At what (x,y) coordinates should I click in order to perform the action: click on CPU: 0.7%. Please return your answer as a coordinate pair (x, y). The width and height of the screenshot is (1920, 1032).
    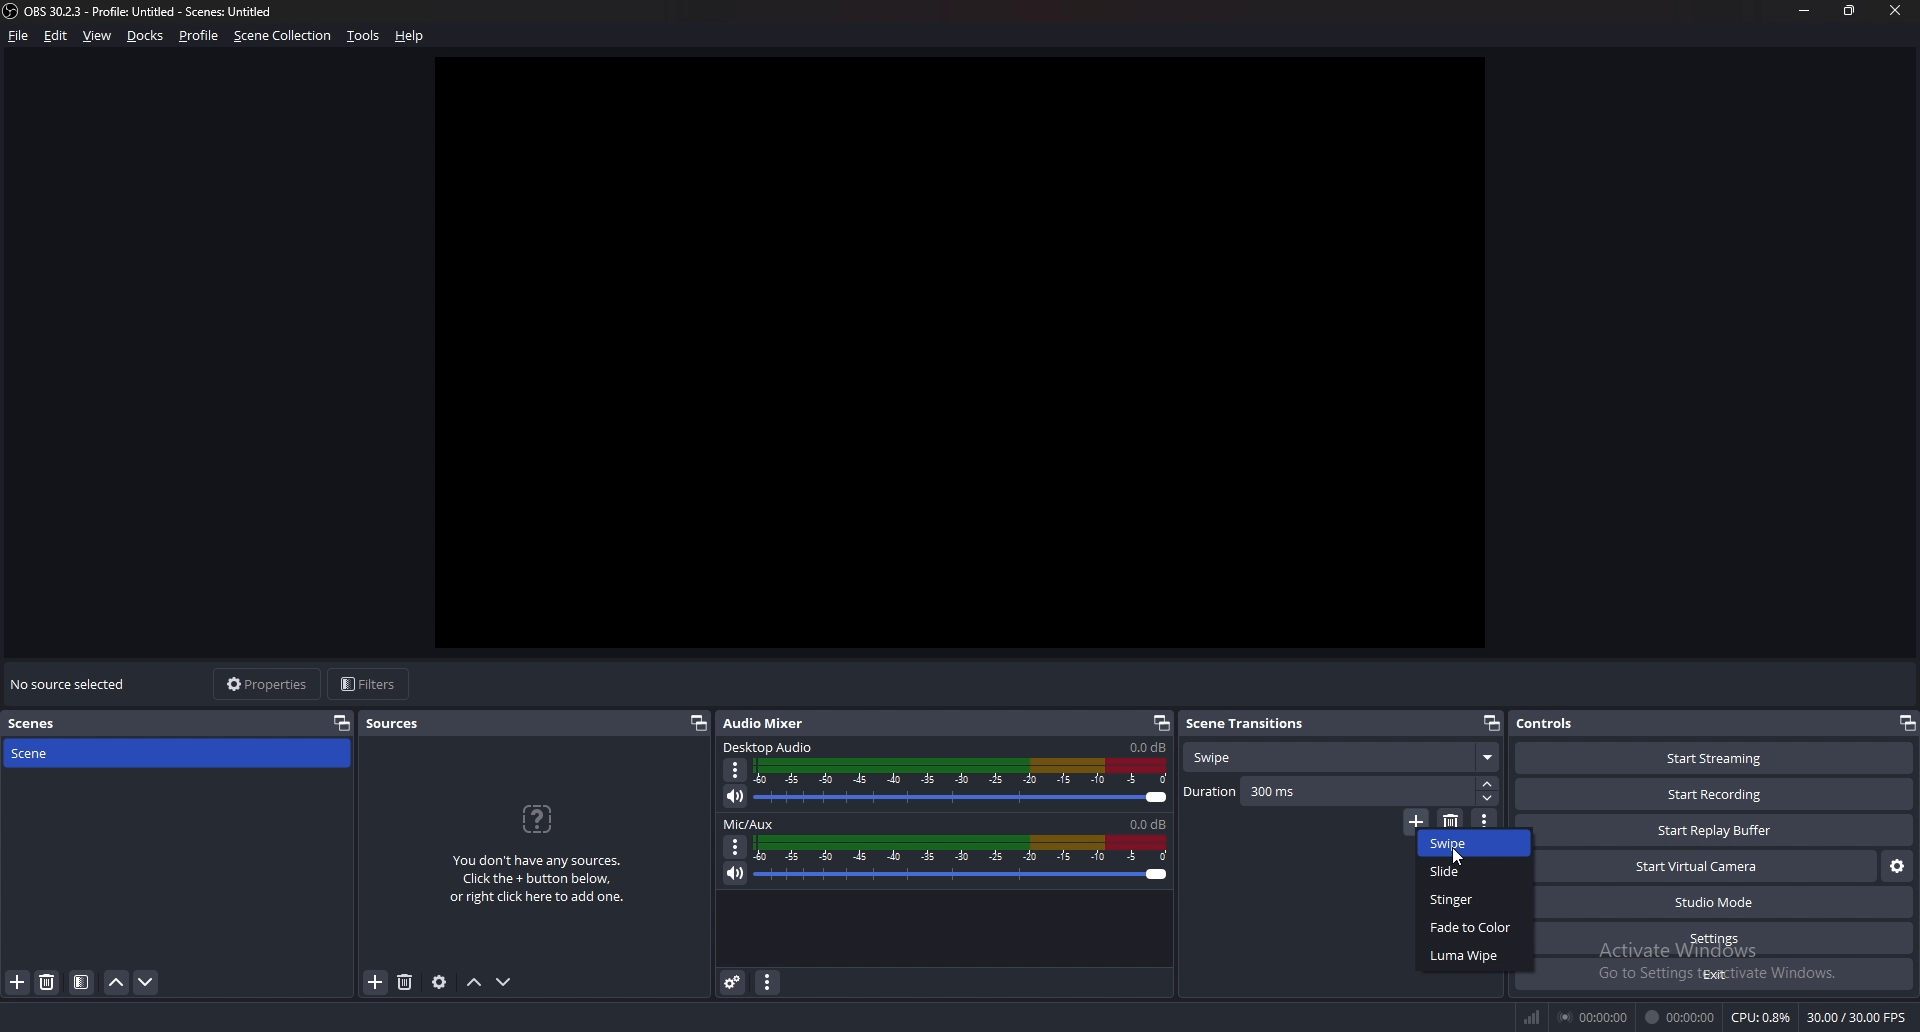
    Looking at the image, I should click on (1763, 1018).